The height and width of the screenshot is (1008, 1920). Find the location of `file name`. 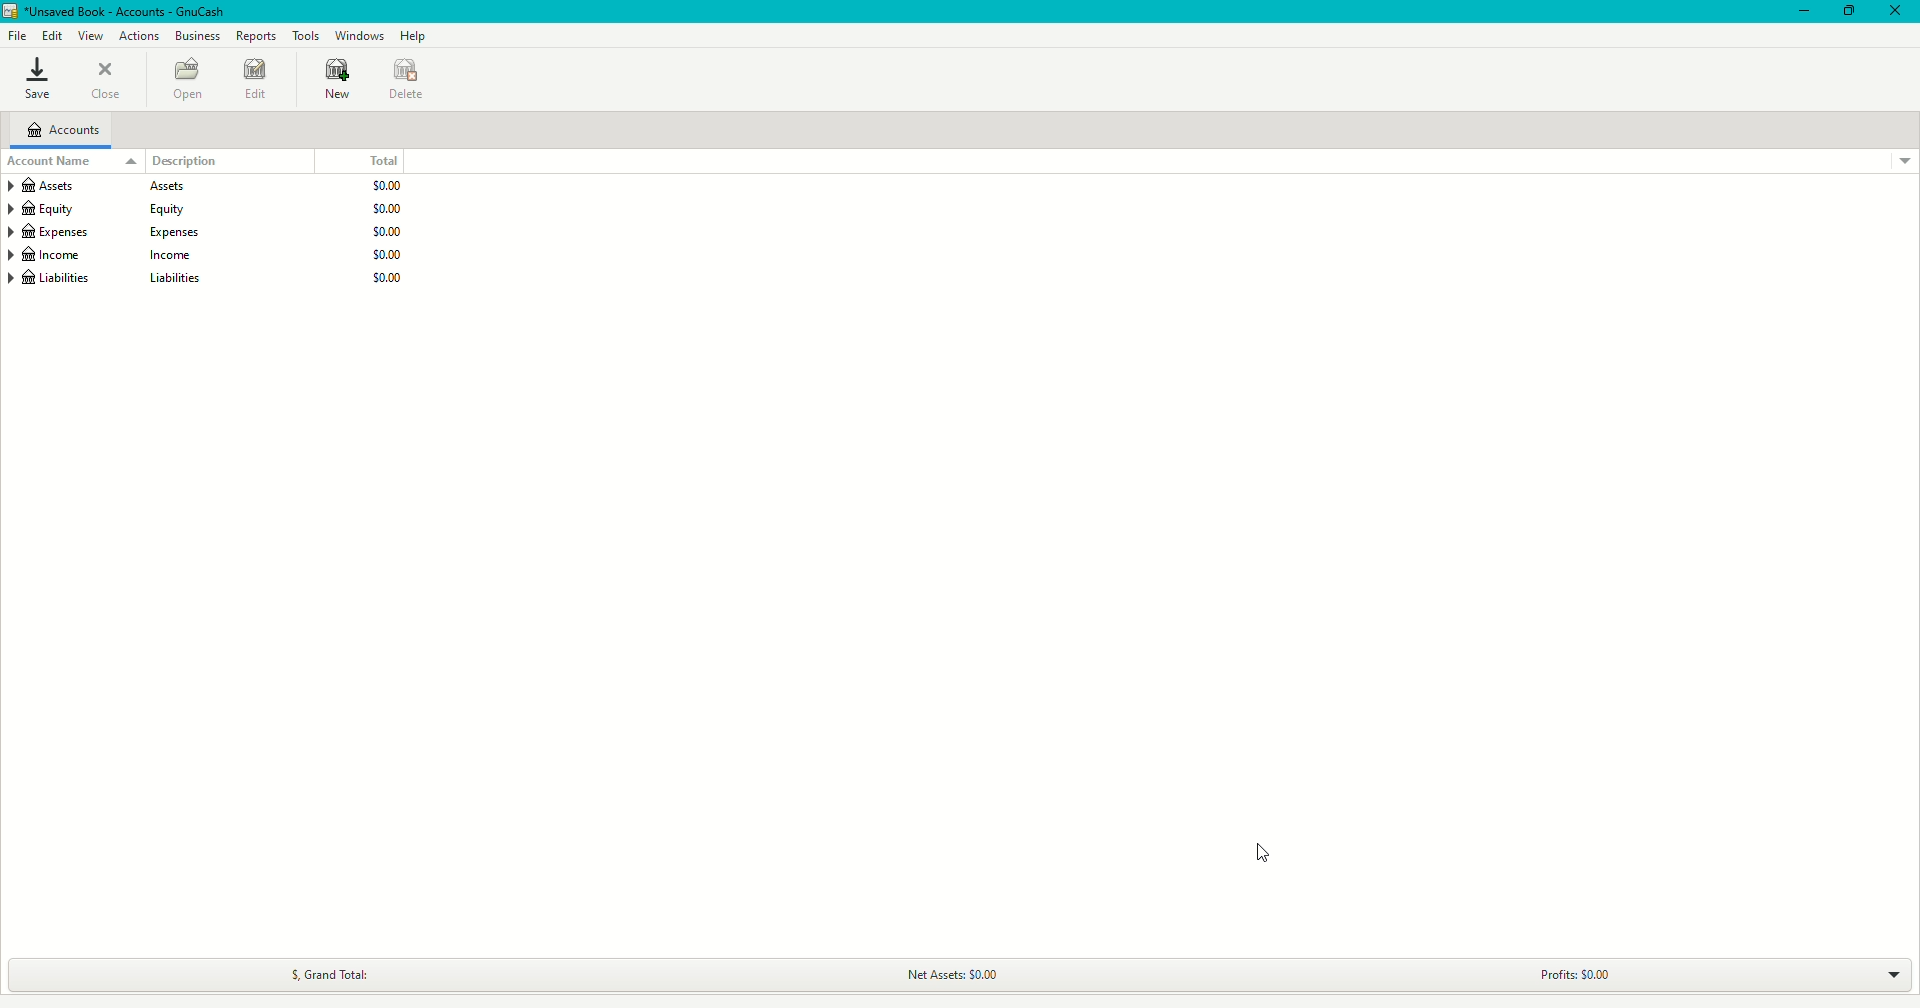

file name is located at coordinates (130, 12).